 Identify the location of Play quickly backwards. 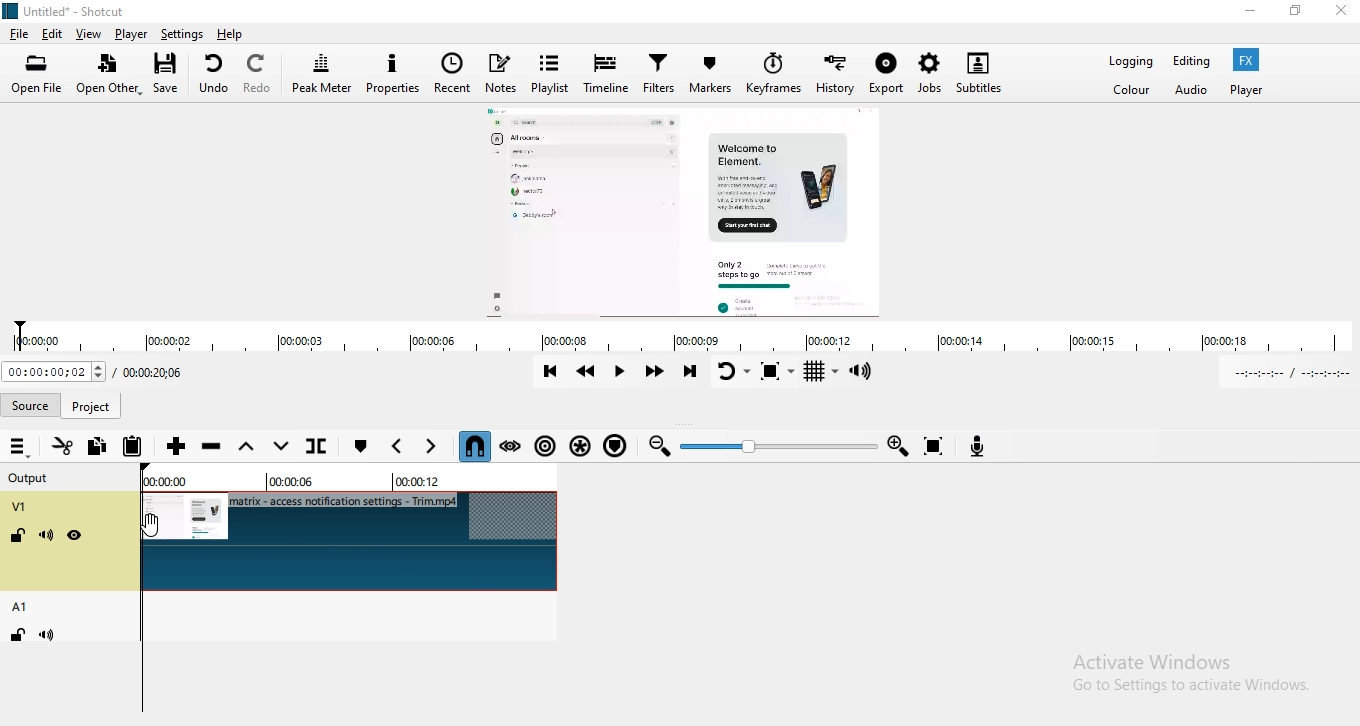
(586, 375).